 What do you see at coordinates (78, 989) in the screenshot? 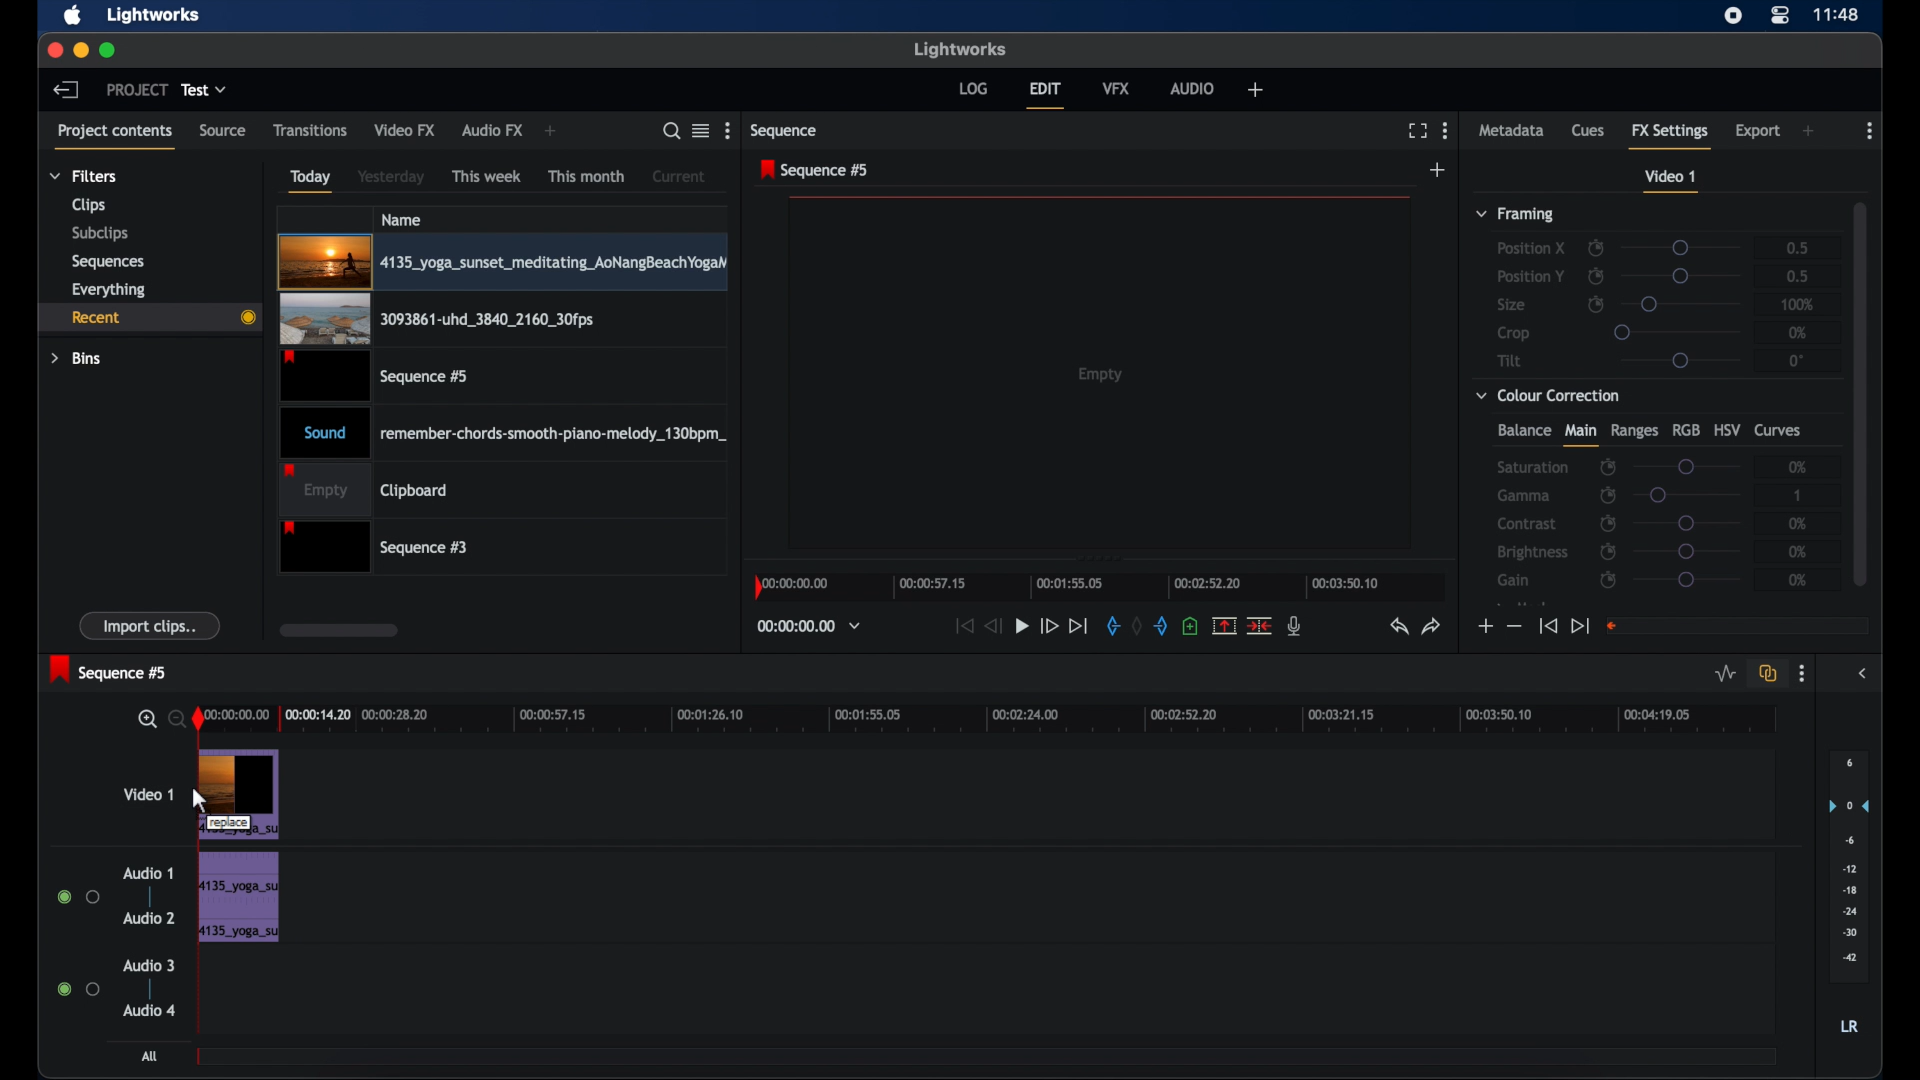
I see `radio buttons` at bounding box center [78, 989].